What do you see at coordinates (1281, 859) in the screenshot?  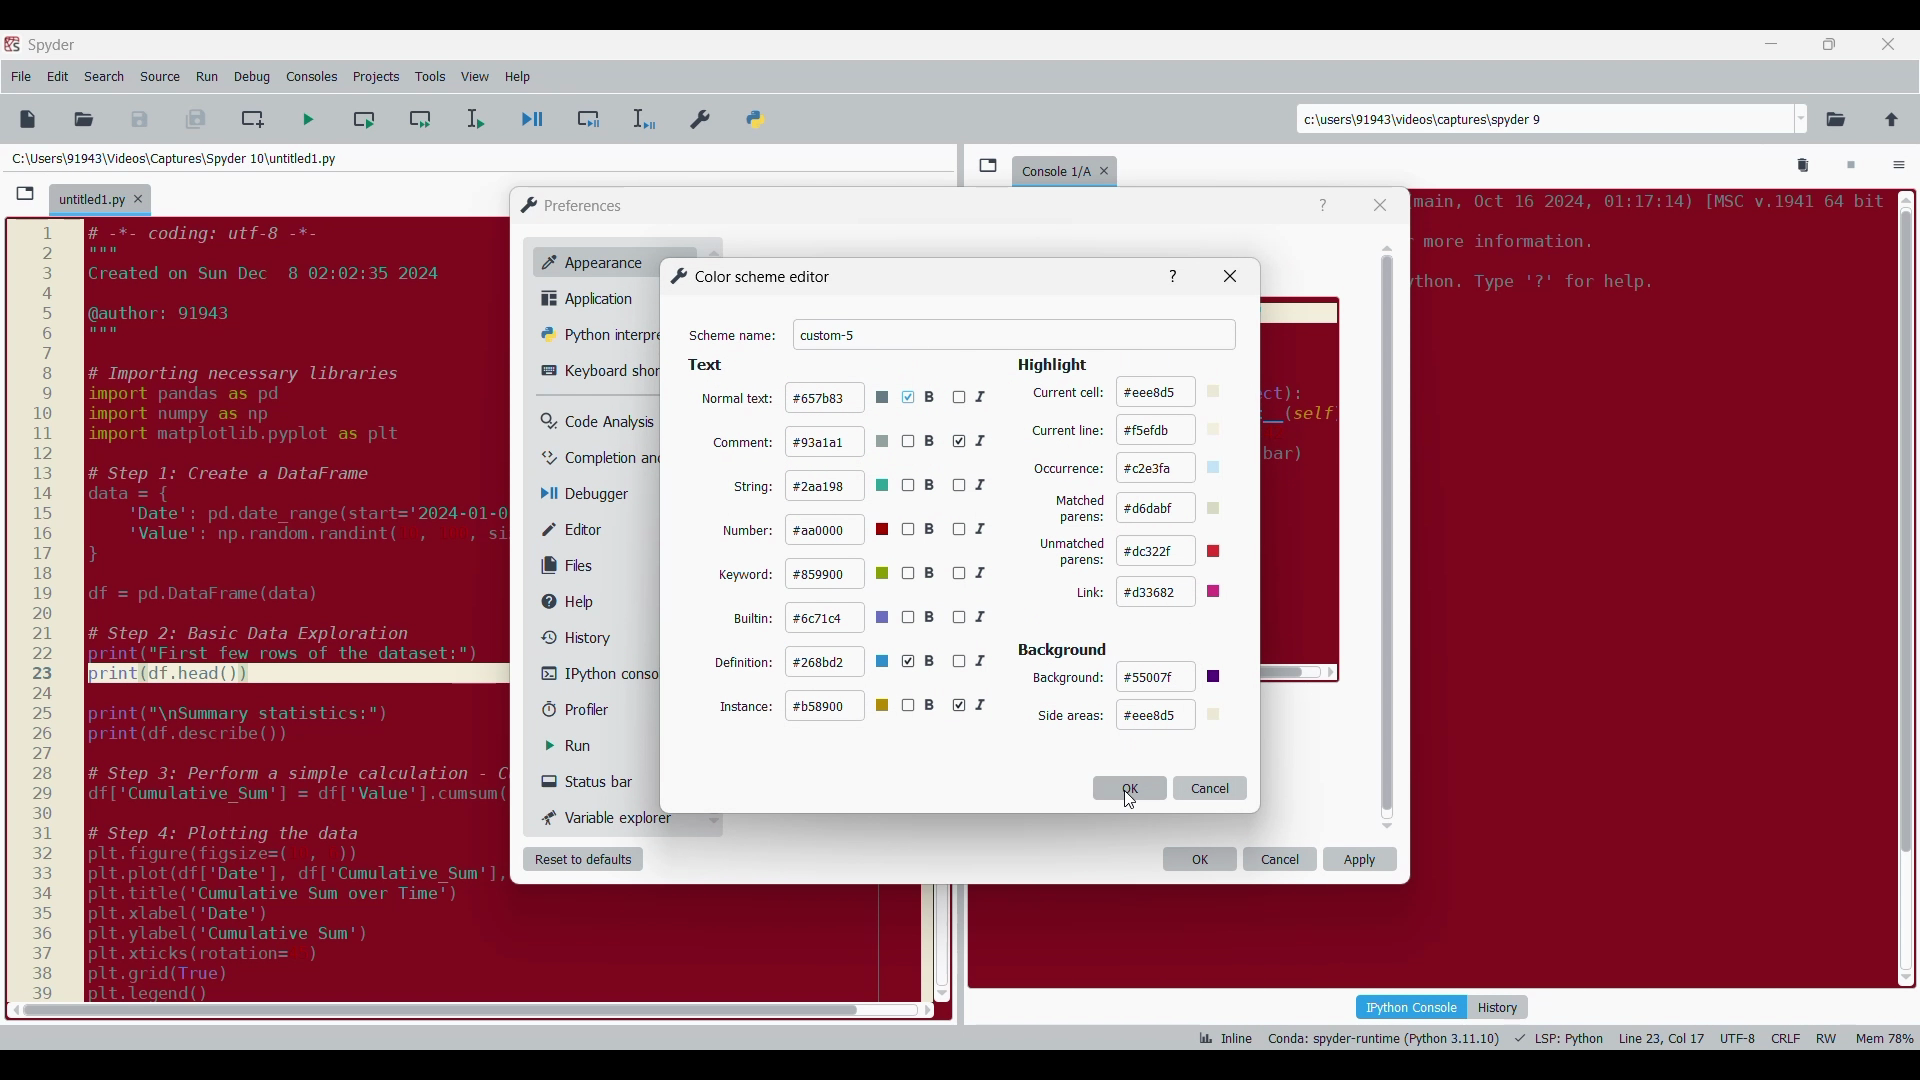 I see `Cancel` at bounding box center [1281, 859].